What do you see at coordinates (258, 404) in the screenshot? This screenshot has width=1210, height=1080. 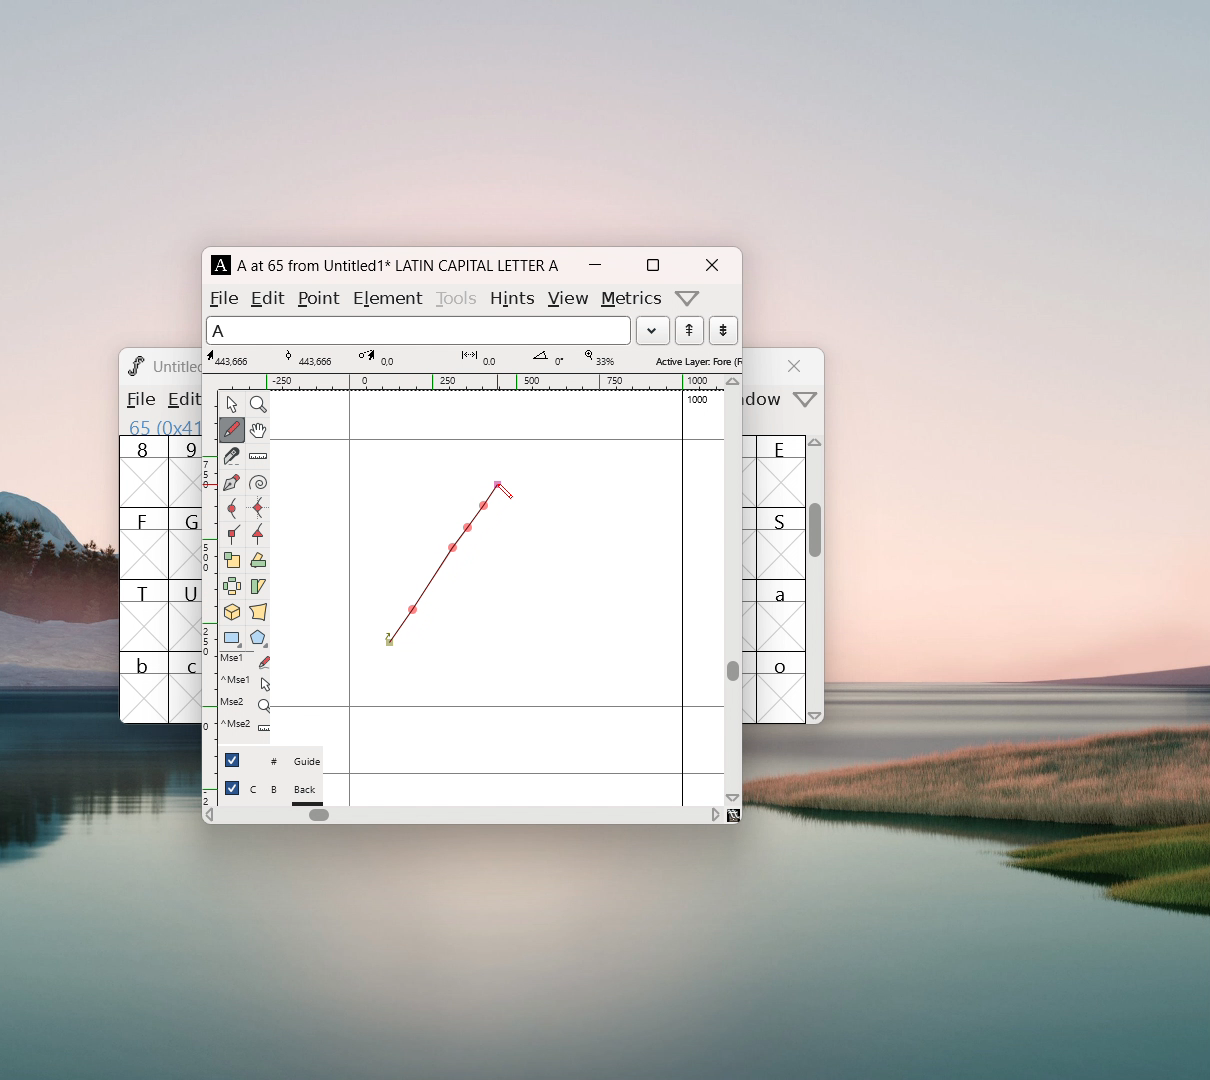 I see `maginify` at bounding box center [258, 404].